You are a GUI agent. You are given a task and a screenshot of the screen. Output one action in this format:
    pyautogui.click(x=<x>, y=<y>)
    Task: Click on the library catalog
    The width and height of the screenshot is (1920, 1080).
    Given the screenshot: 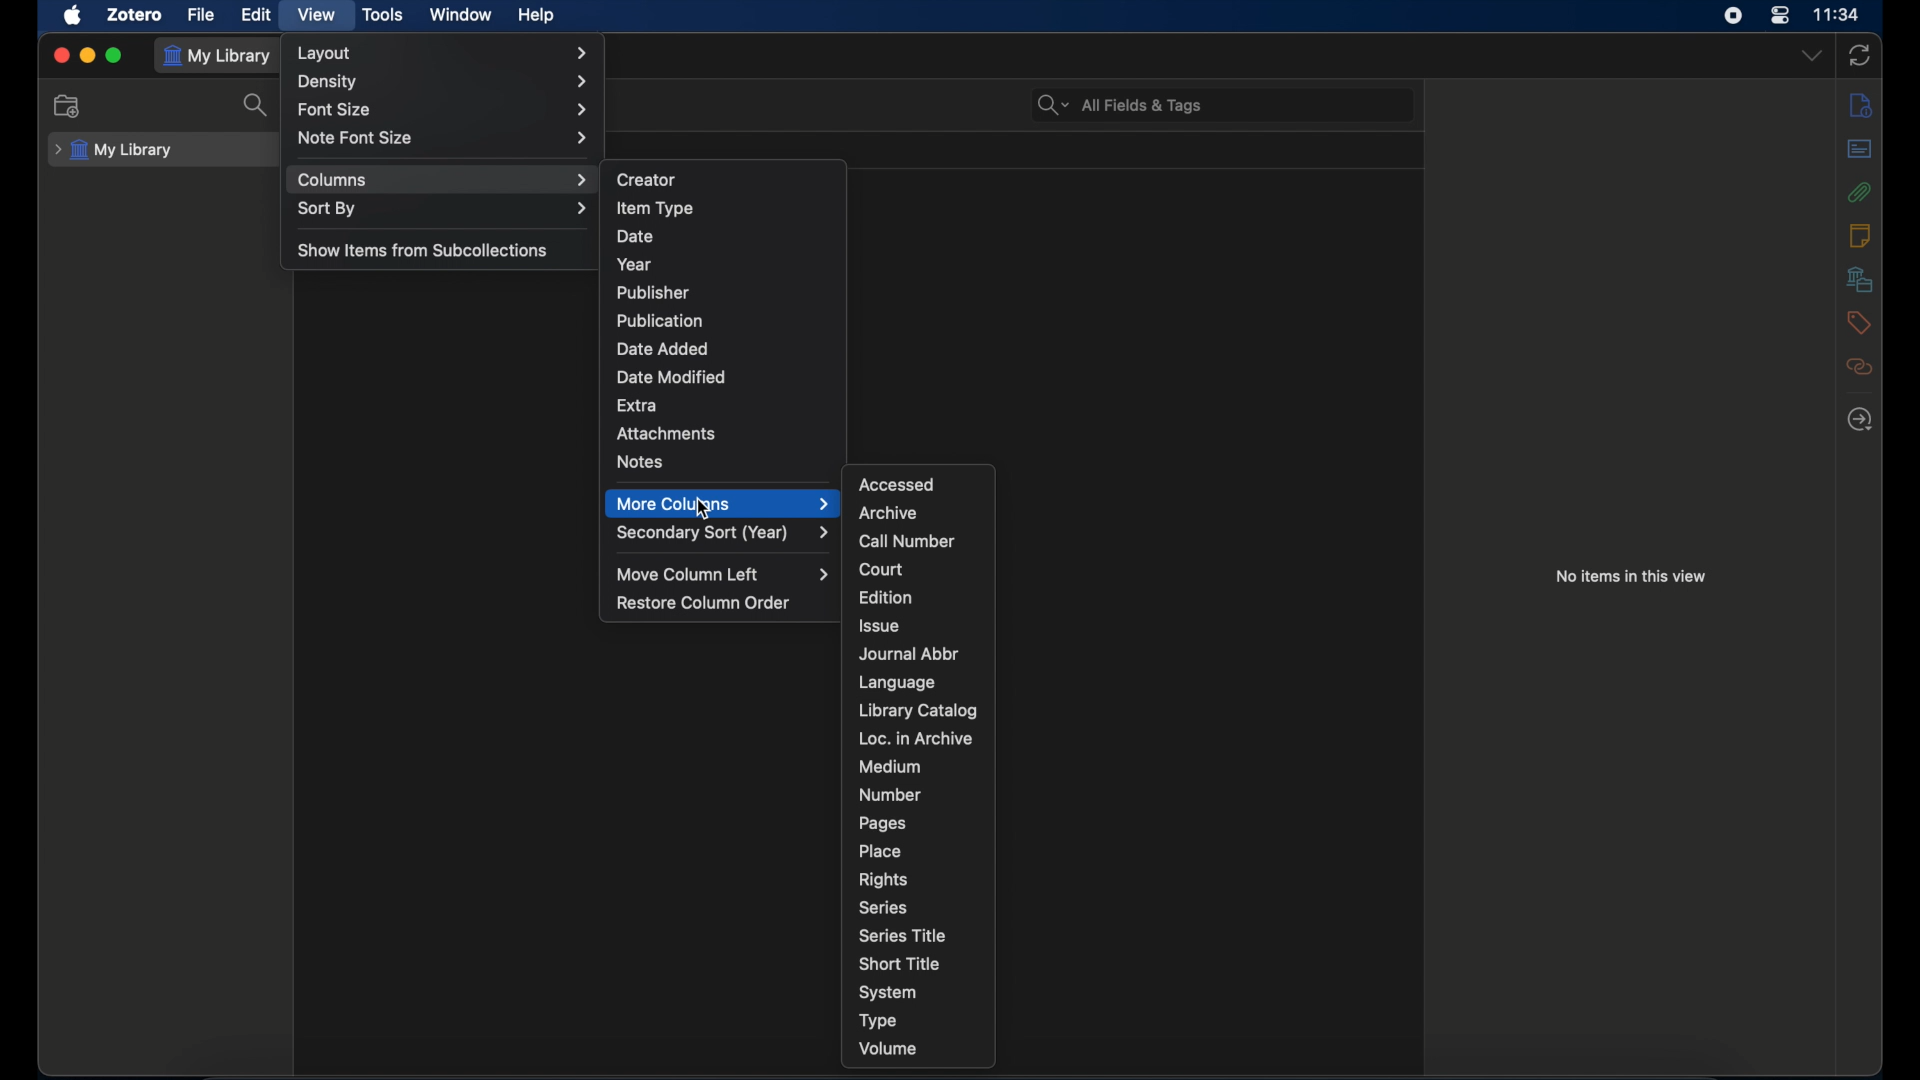 What is the action you would take?
    pyautogui.click(x=917, y=711)
    